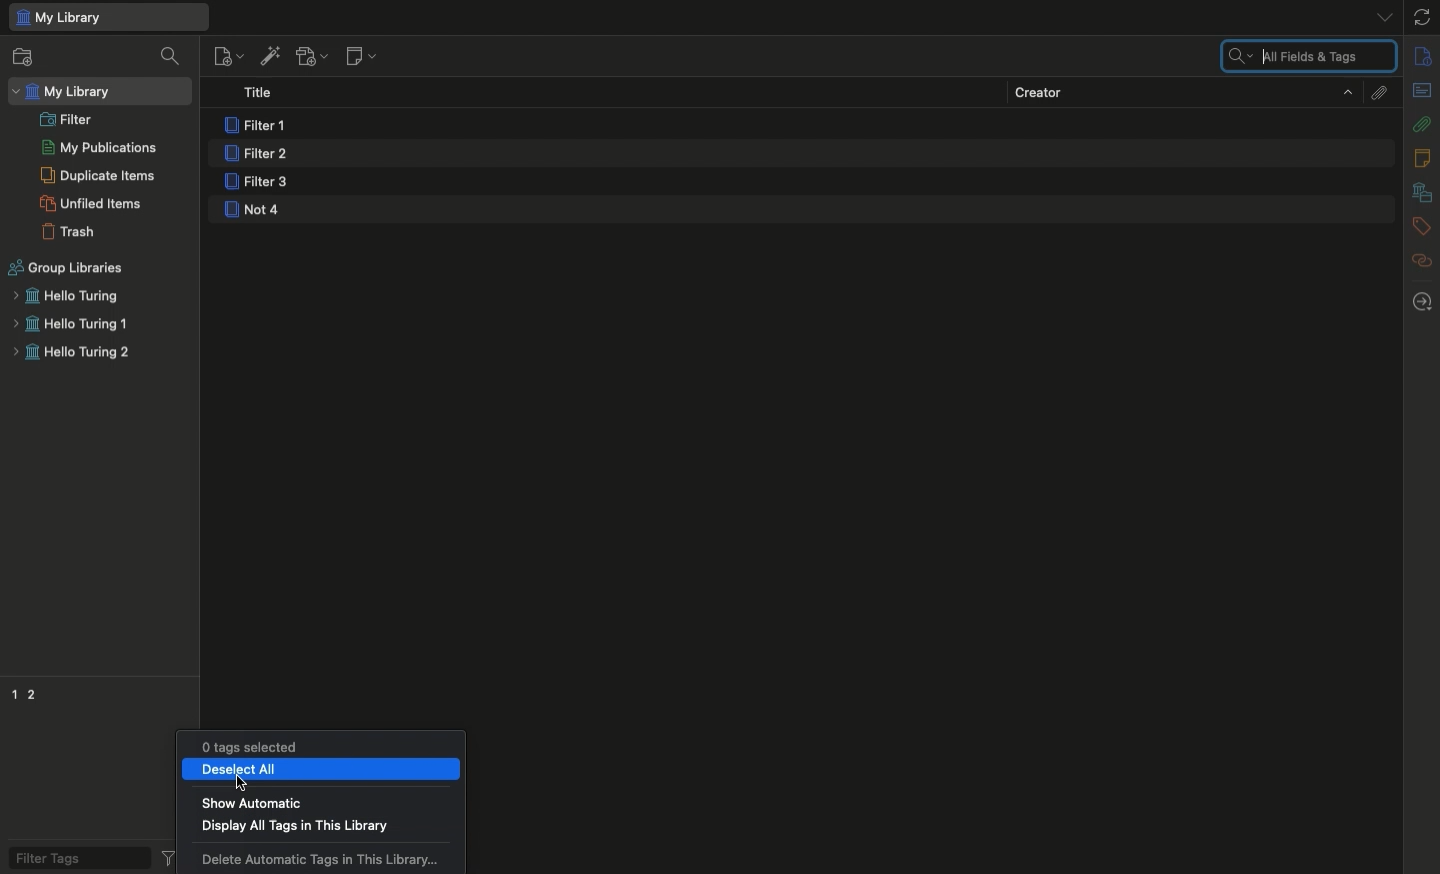 The height and width of the screenshot is (874, 1440). I want to click on Trash, so click(69, 232).